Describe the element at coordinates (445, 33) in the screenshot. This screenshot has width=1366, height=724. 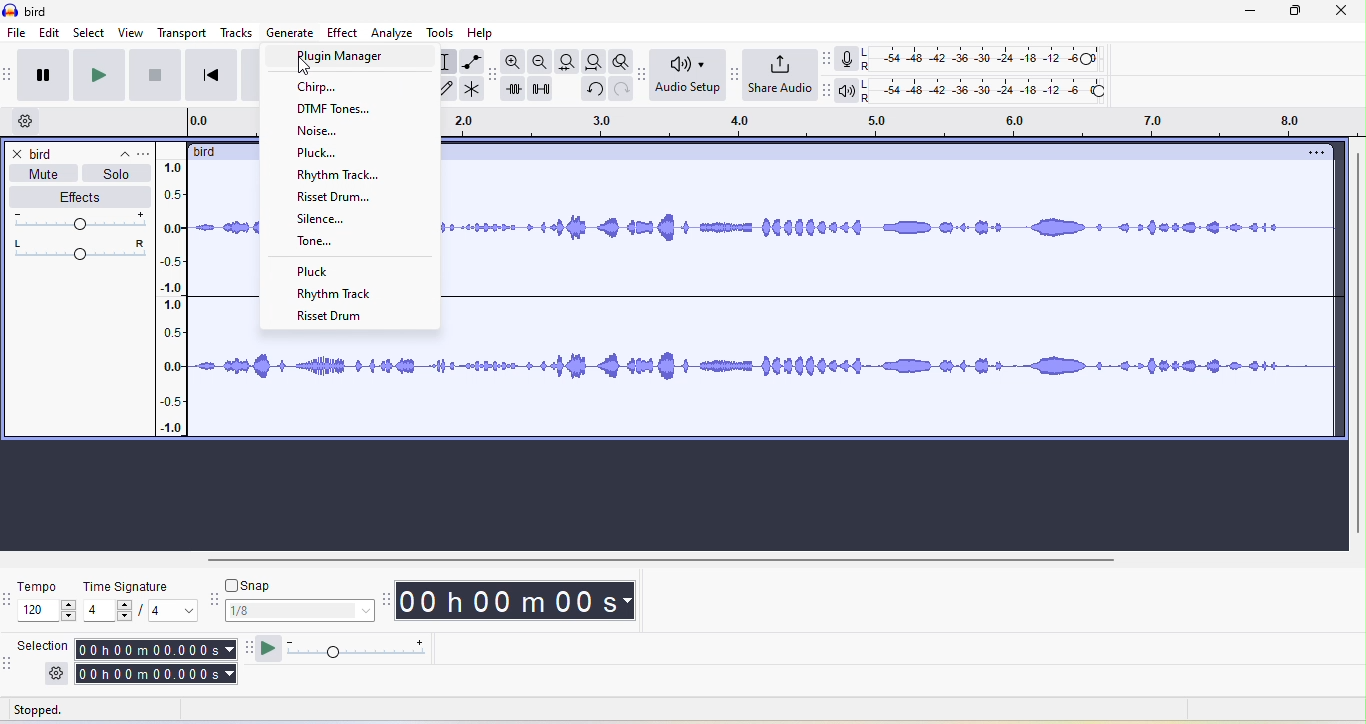
I see `tools` at that location.